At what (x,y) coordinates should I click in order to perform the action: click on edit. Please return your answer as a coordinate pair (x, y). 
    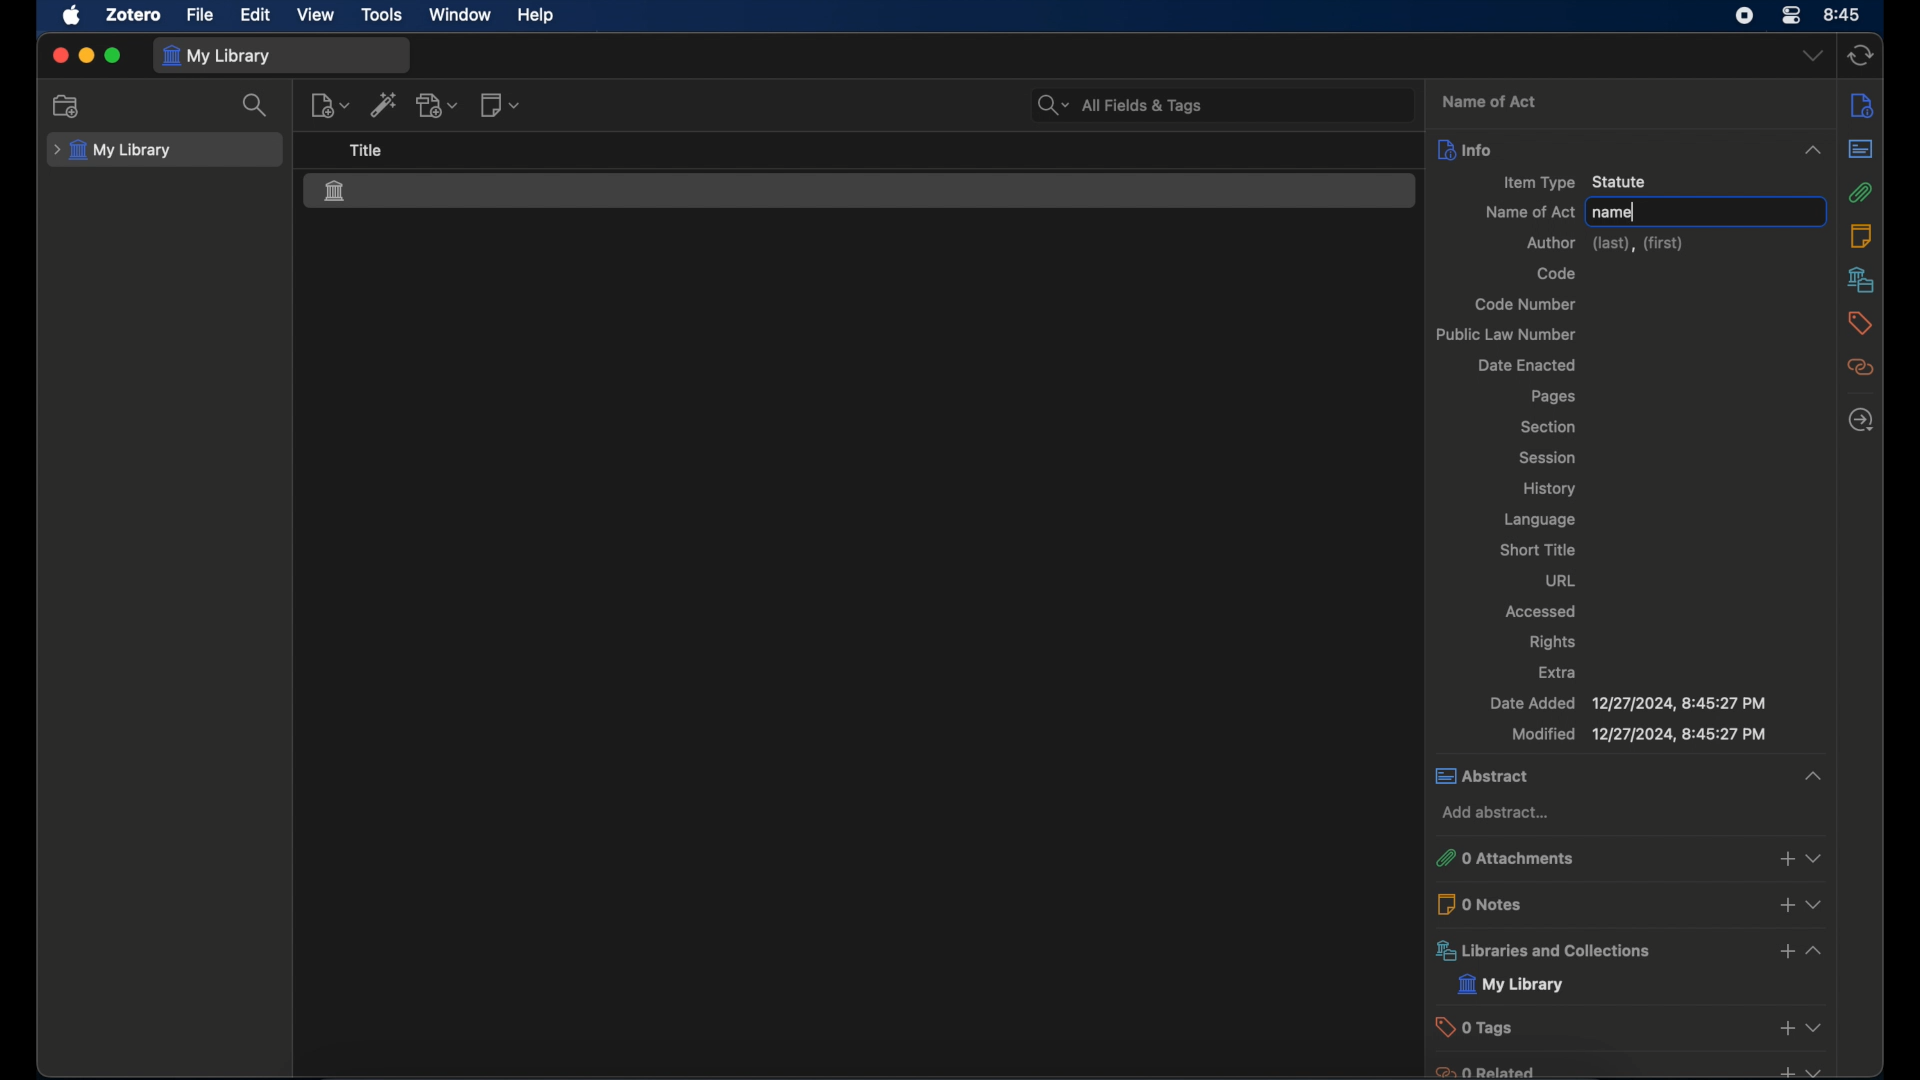
    Looking at the image, I should click on (253, 16).